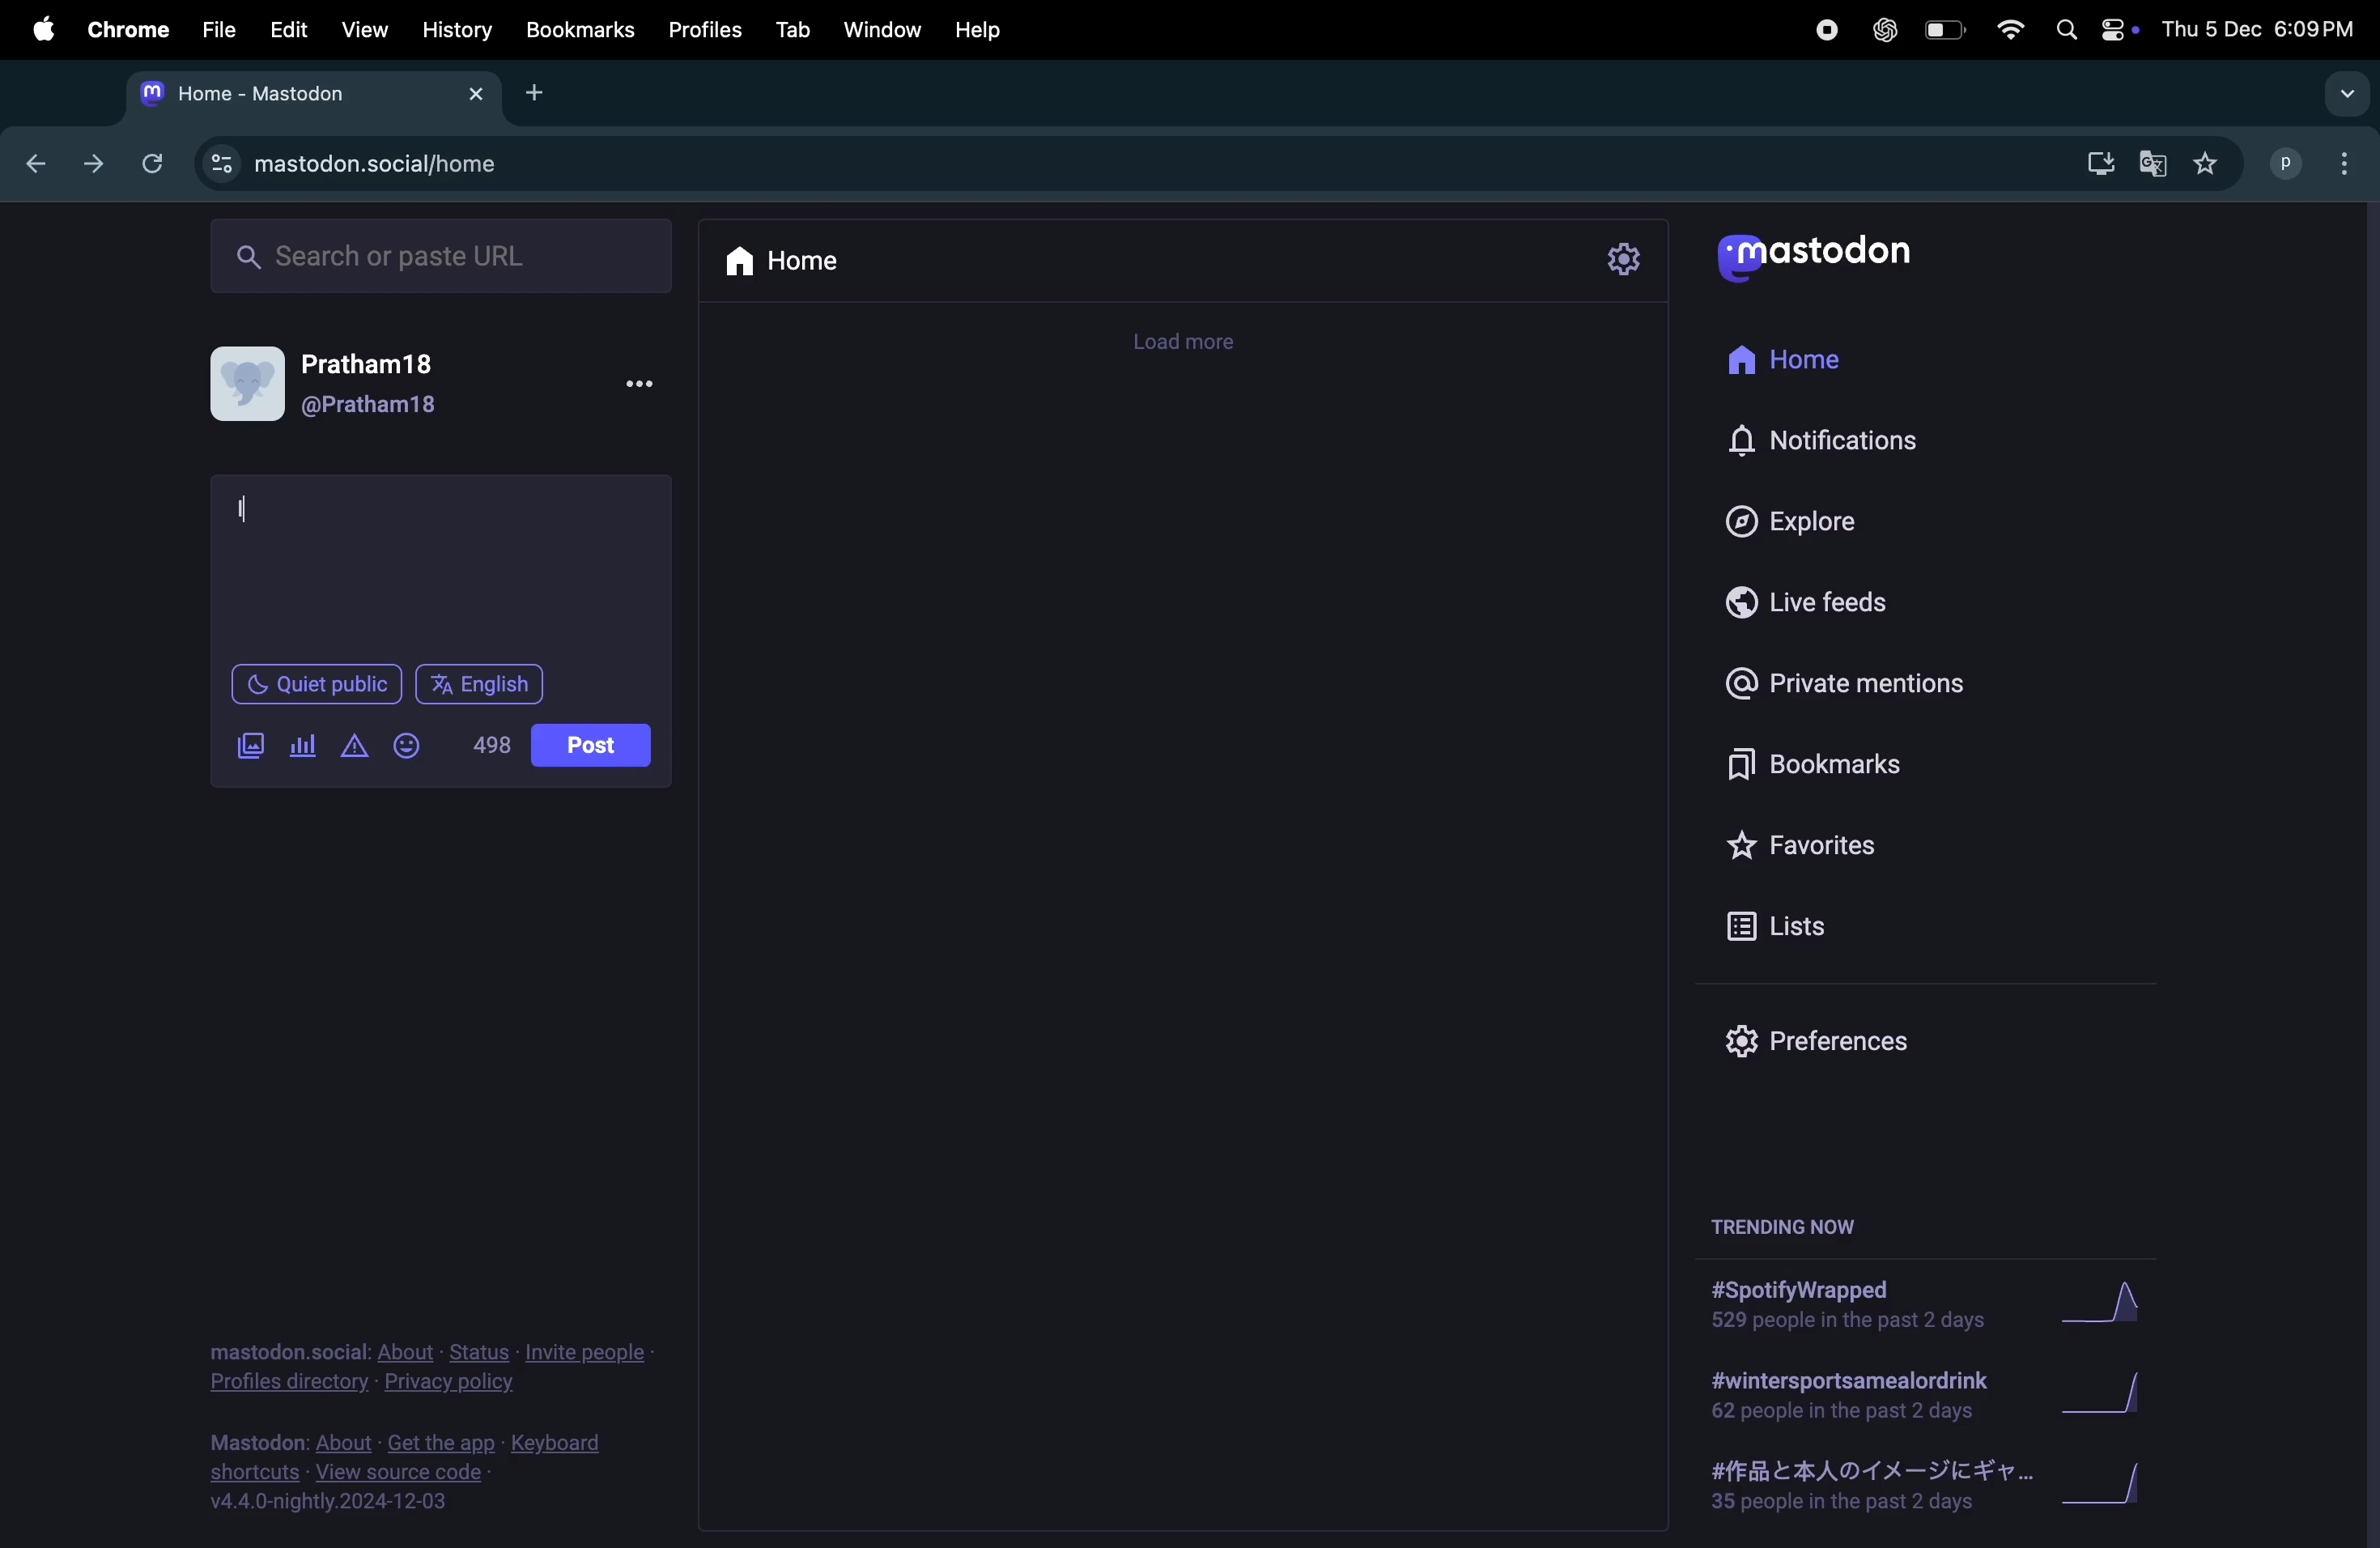 Image resolution: width=2380 pixels, height=1548 pixels. Describe the element at coordinates (314, 683) in the screenshot. I see `Quiet public` at that location.